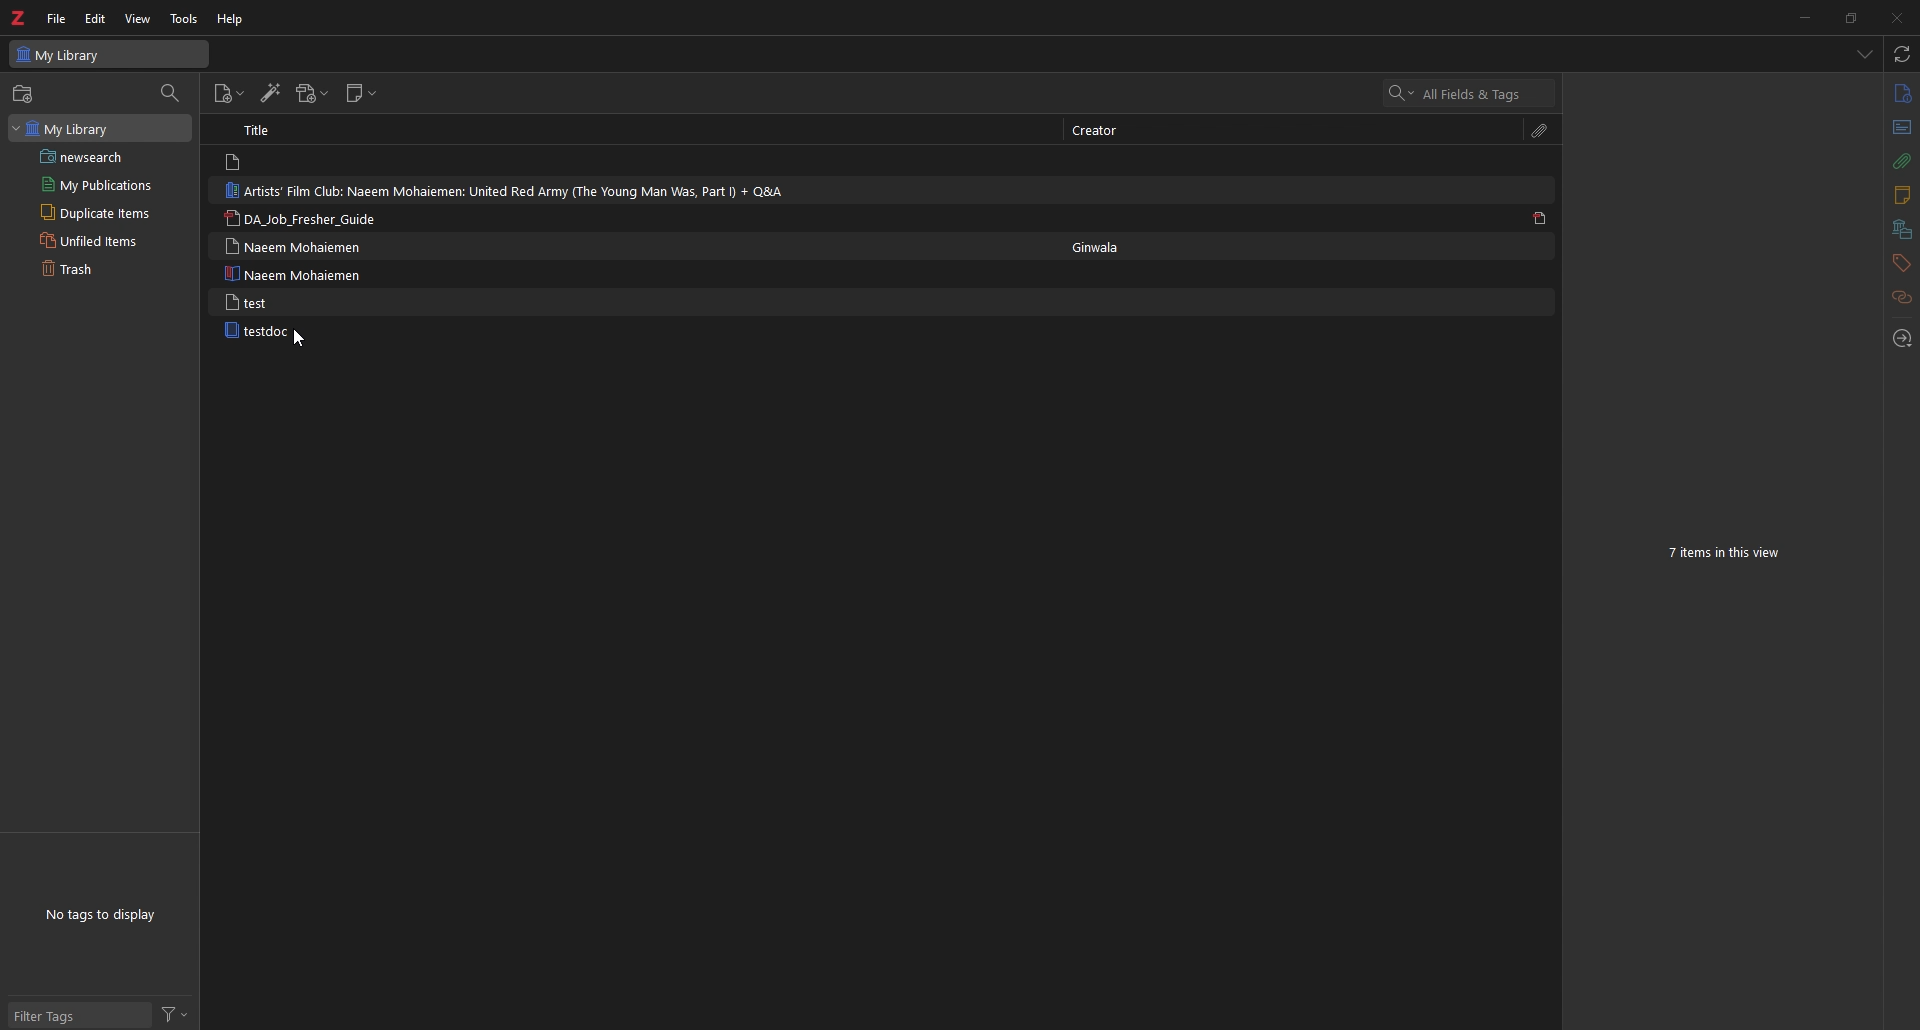  What do you see at coordinates (1903, 298) in the screenshot?
I see `related` at bounding box center [1903, 298].